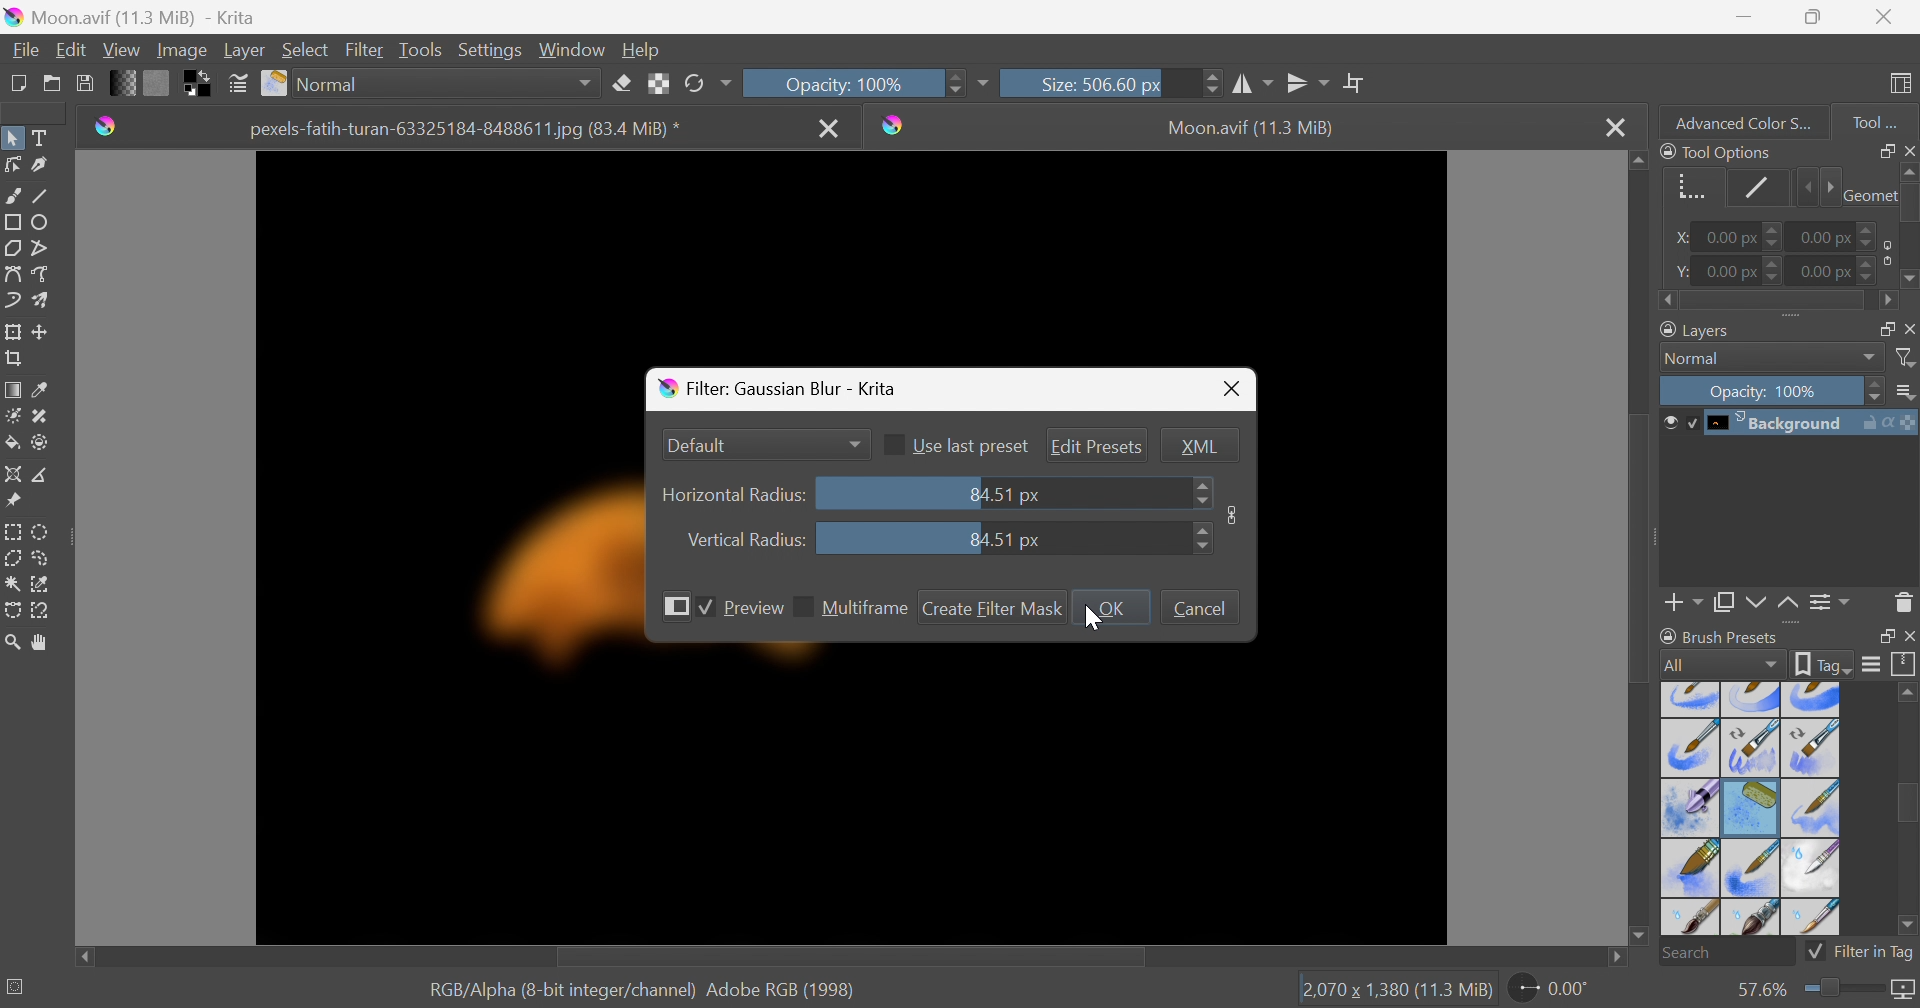 This screenshot has height=1008, width=1920. What do you see at coordinates (1199, 445) in the screenshot?
I see `XML` at bounding box center [1199, 445].